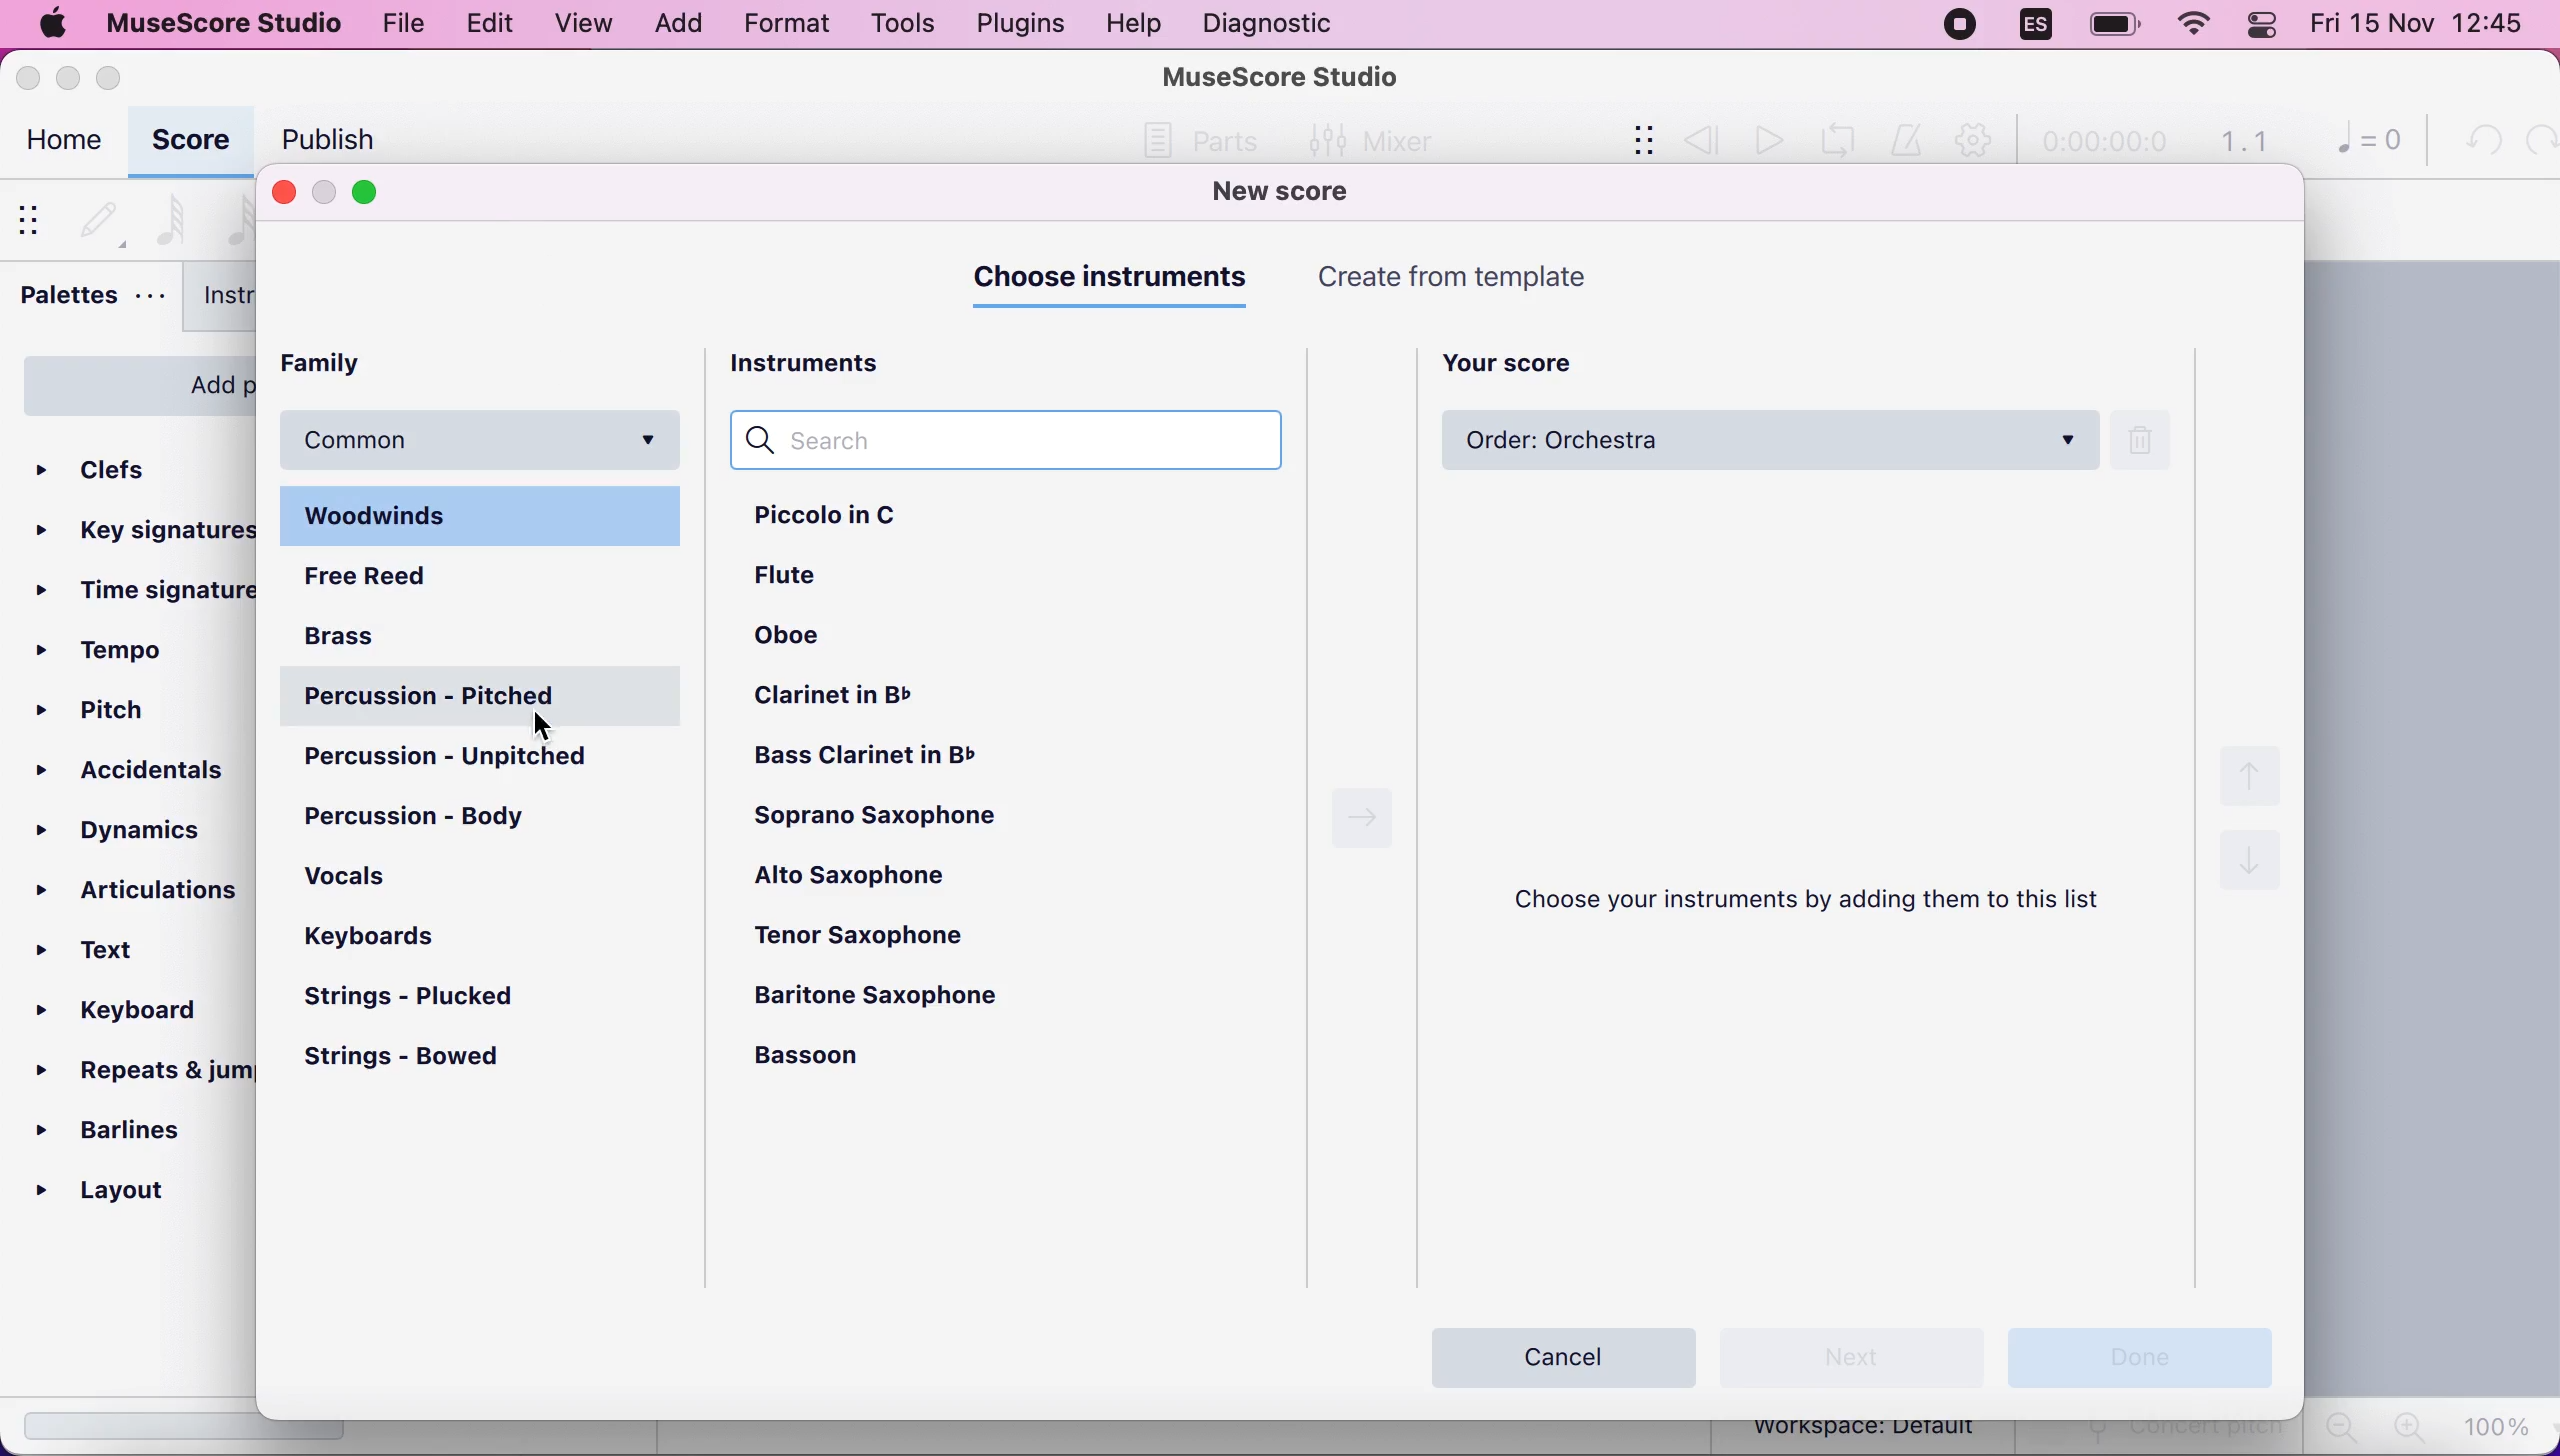 The image size is (2560, 1456). What do you see at coordinates (1910, 141) in the screenshot?
I see `metronome` at bounding box center [1910, 141].